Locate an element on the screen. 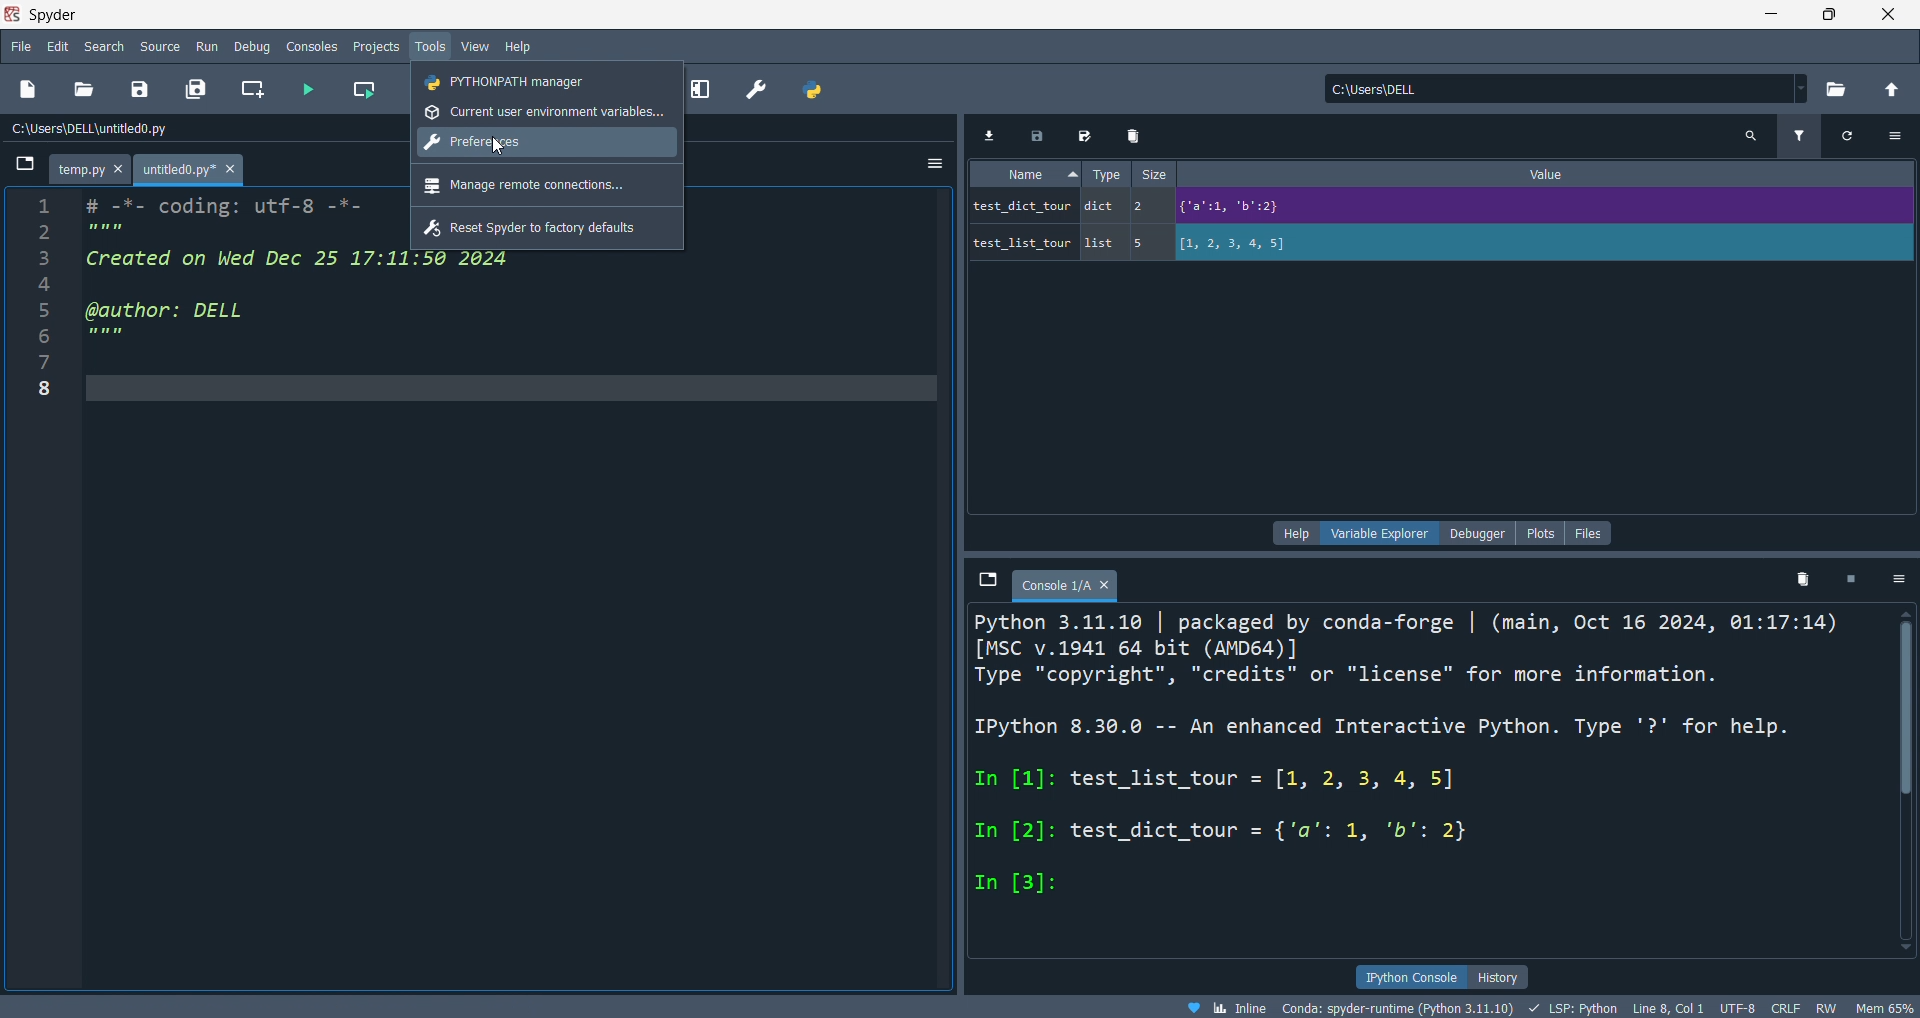 The height and width of the screenshot is (1018, 1920). Conda: spyder-runtime (Python 3.11.10) is located at coordinates (1396, 1006).